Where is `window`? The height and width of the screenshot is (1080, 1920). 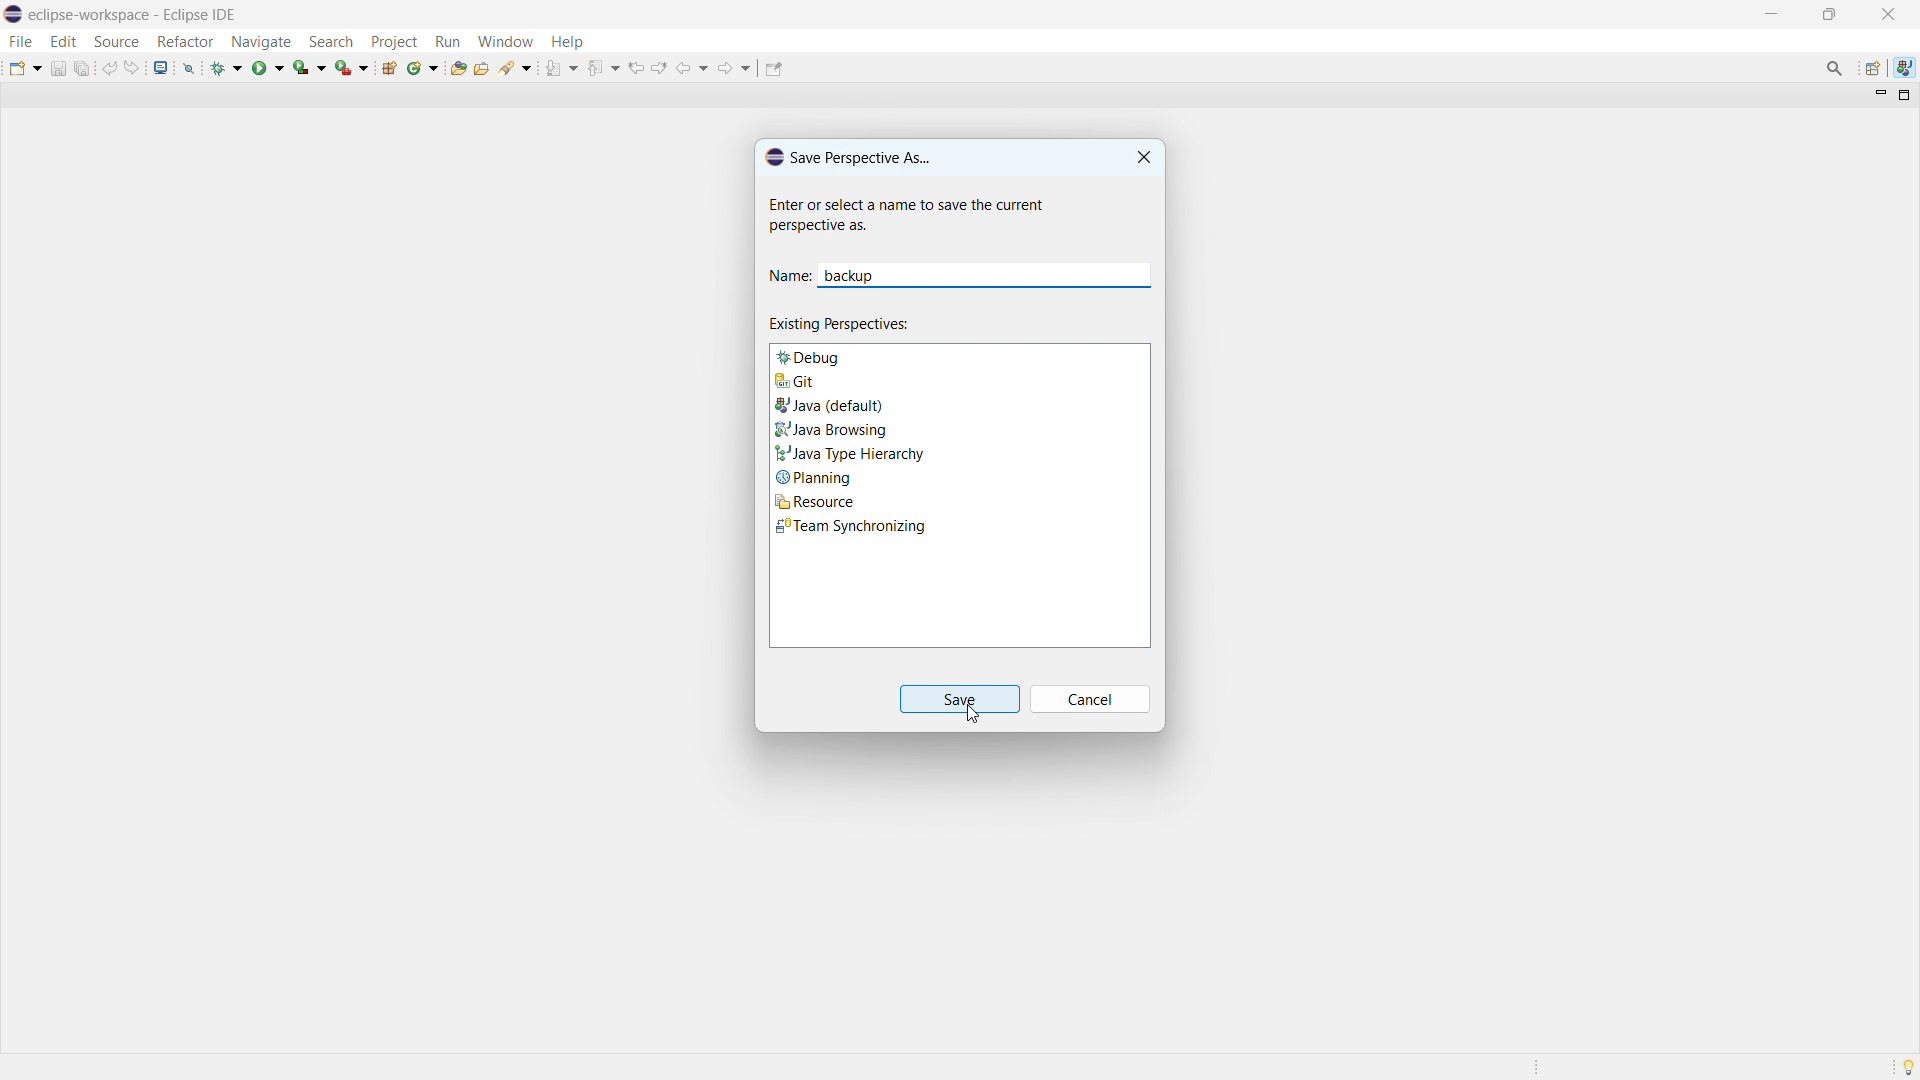 window is located at coordinates (505, 41).